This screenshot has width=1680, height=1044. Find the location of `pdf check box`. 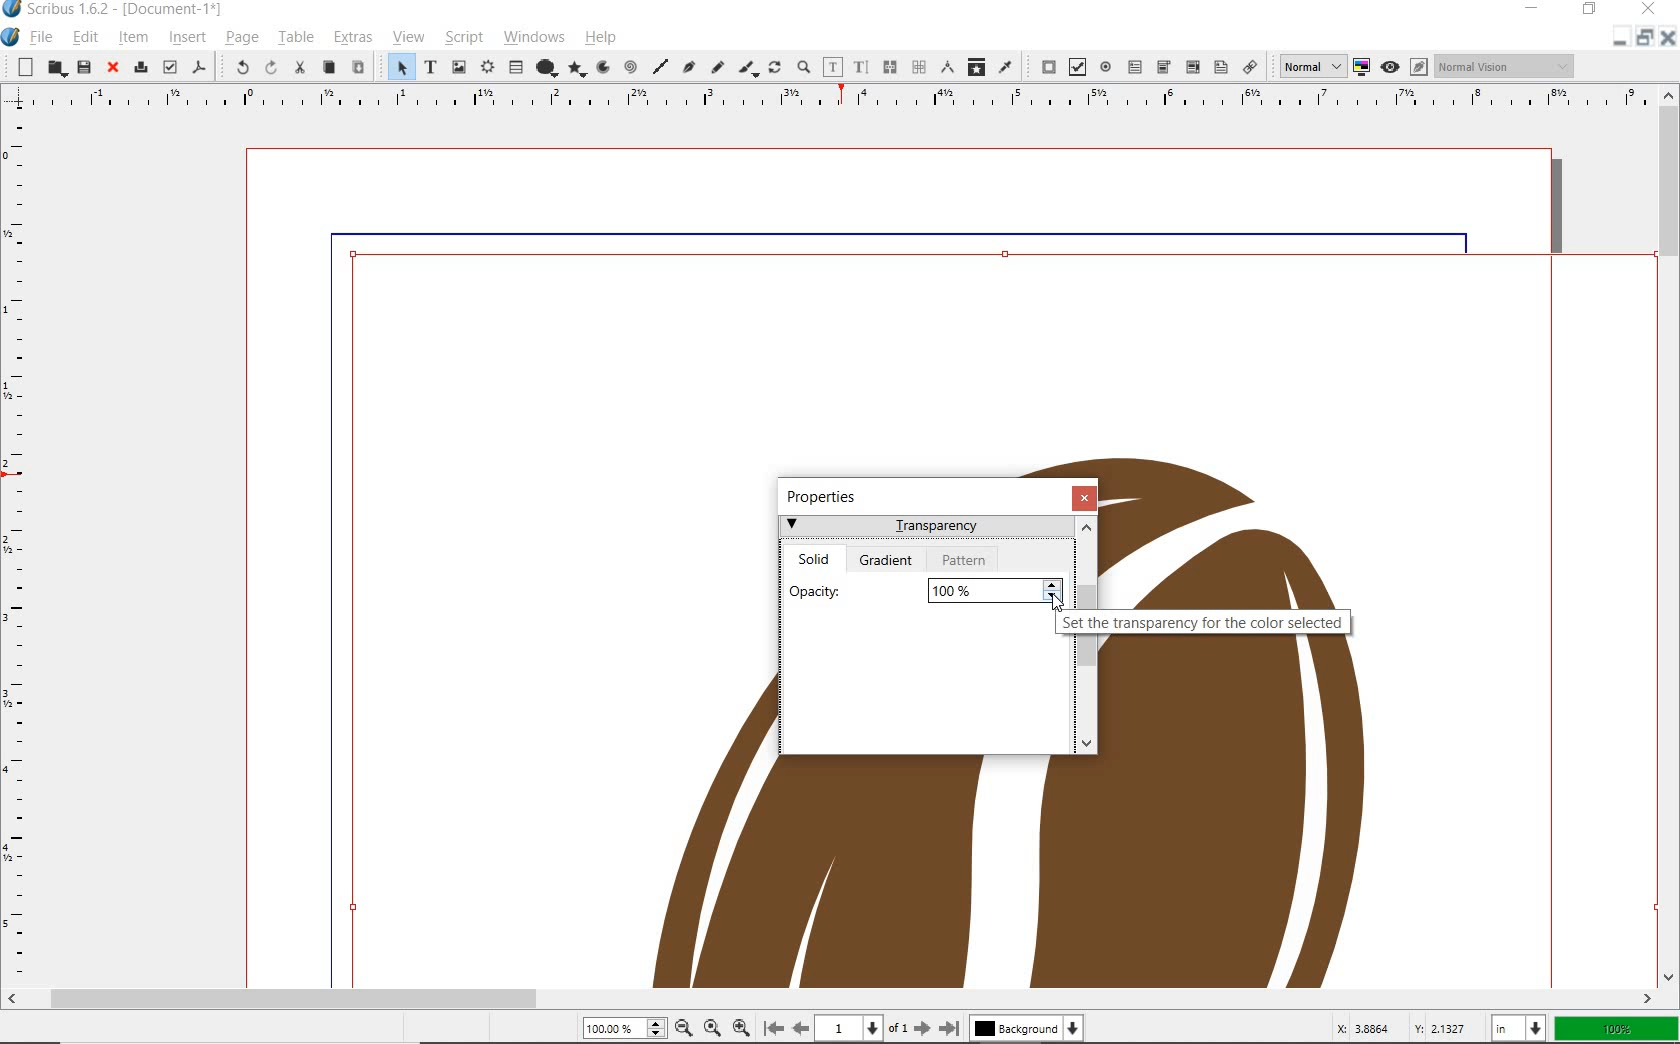

pdf check box is located at coordinates (1078, 67).